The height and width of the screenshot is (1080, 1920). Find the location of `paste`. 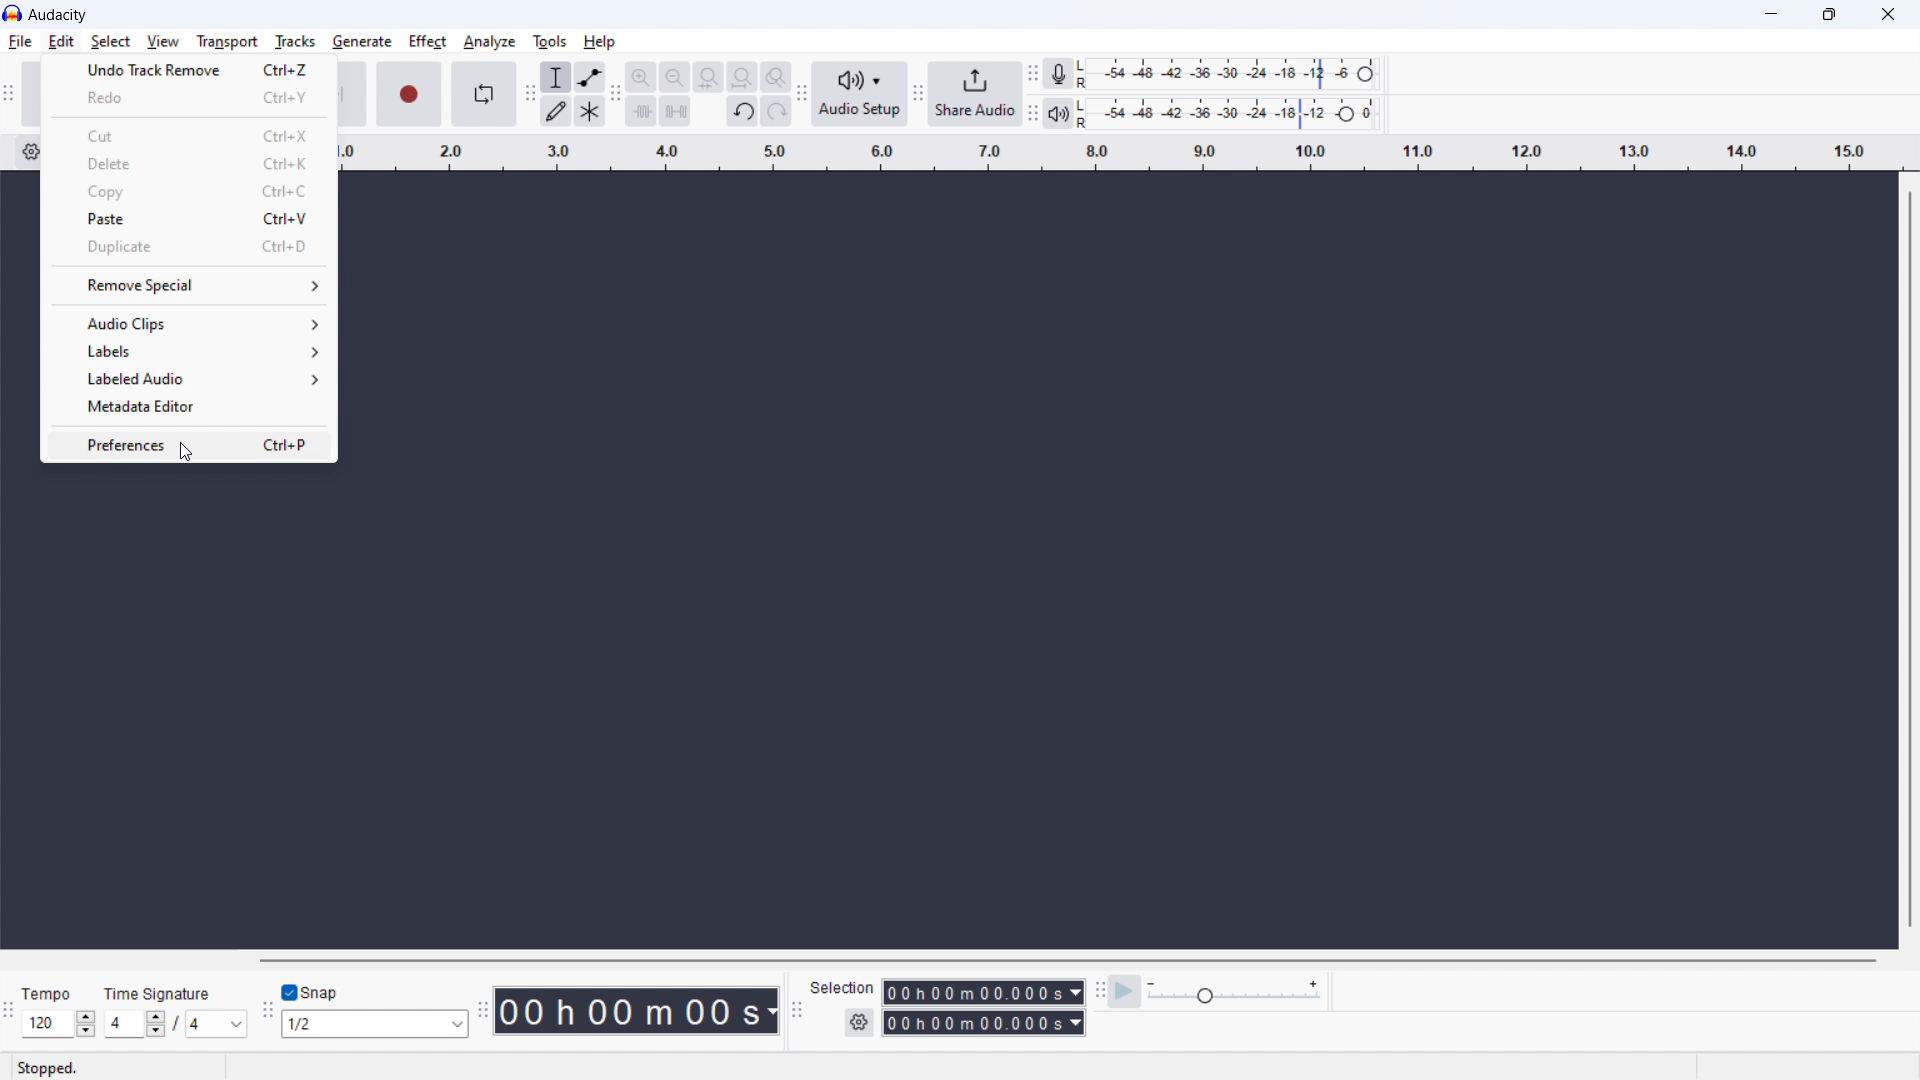

paste is located at coordinates (187, 218).